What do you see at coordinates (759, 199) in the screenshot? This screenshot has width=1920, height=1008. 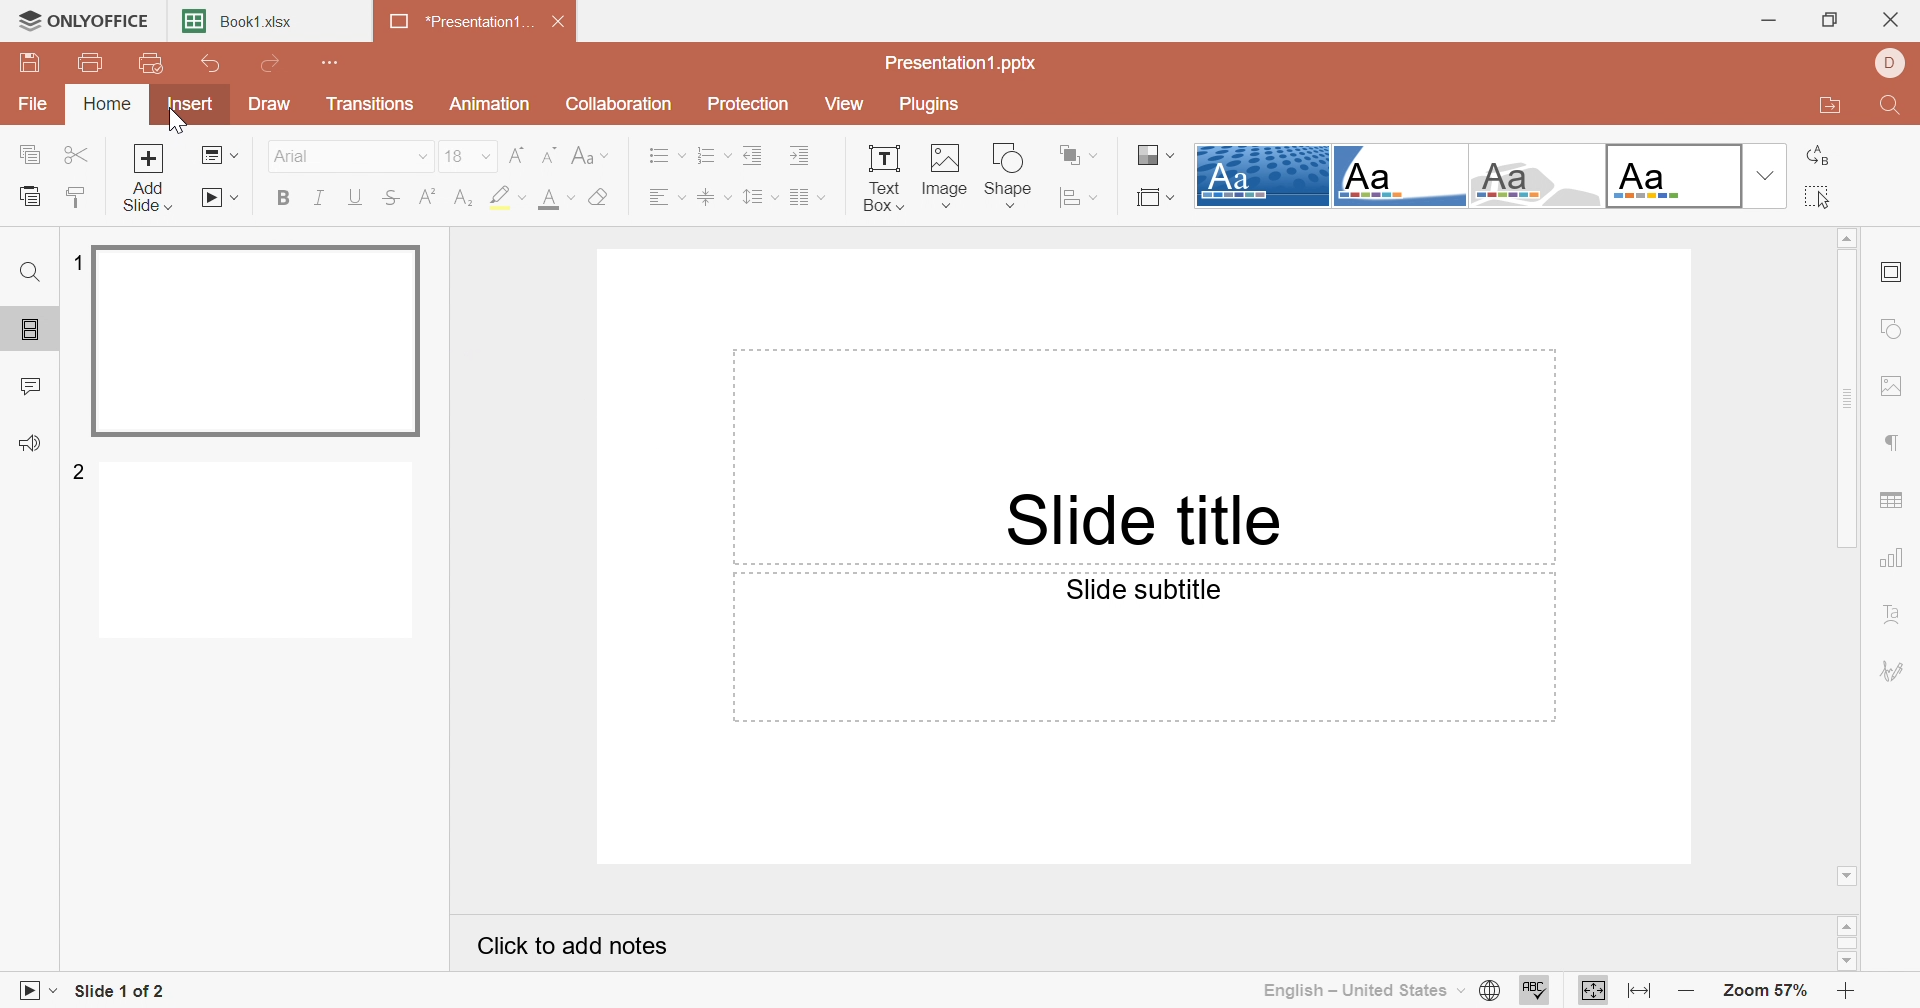 I see `Line spacing` at bounding box center [759, 199].